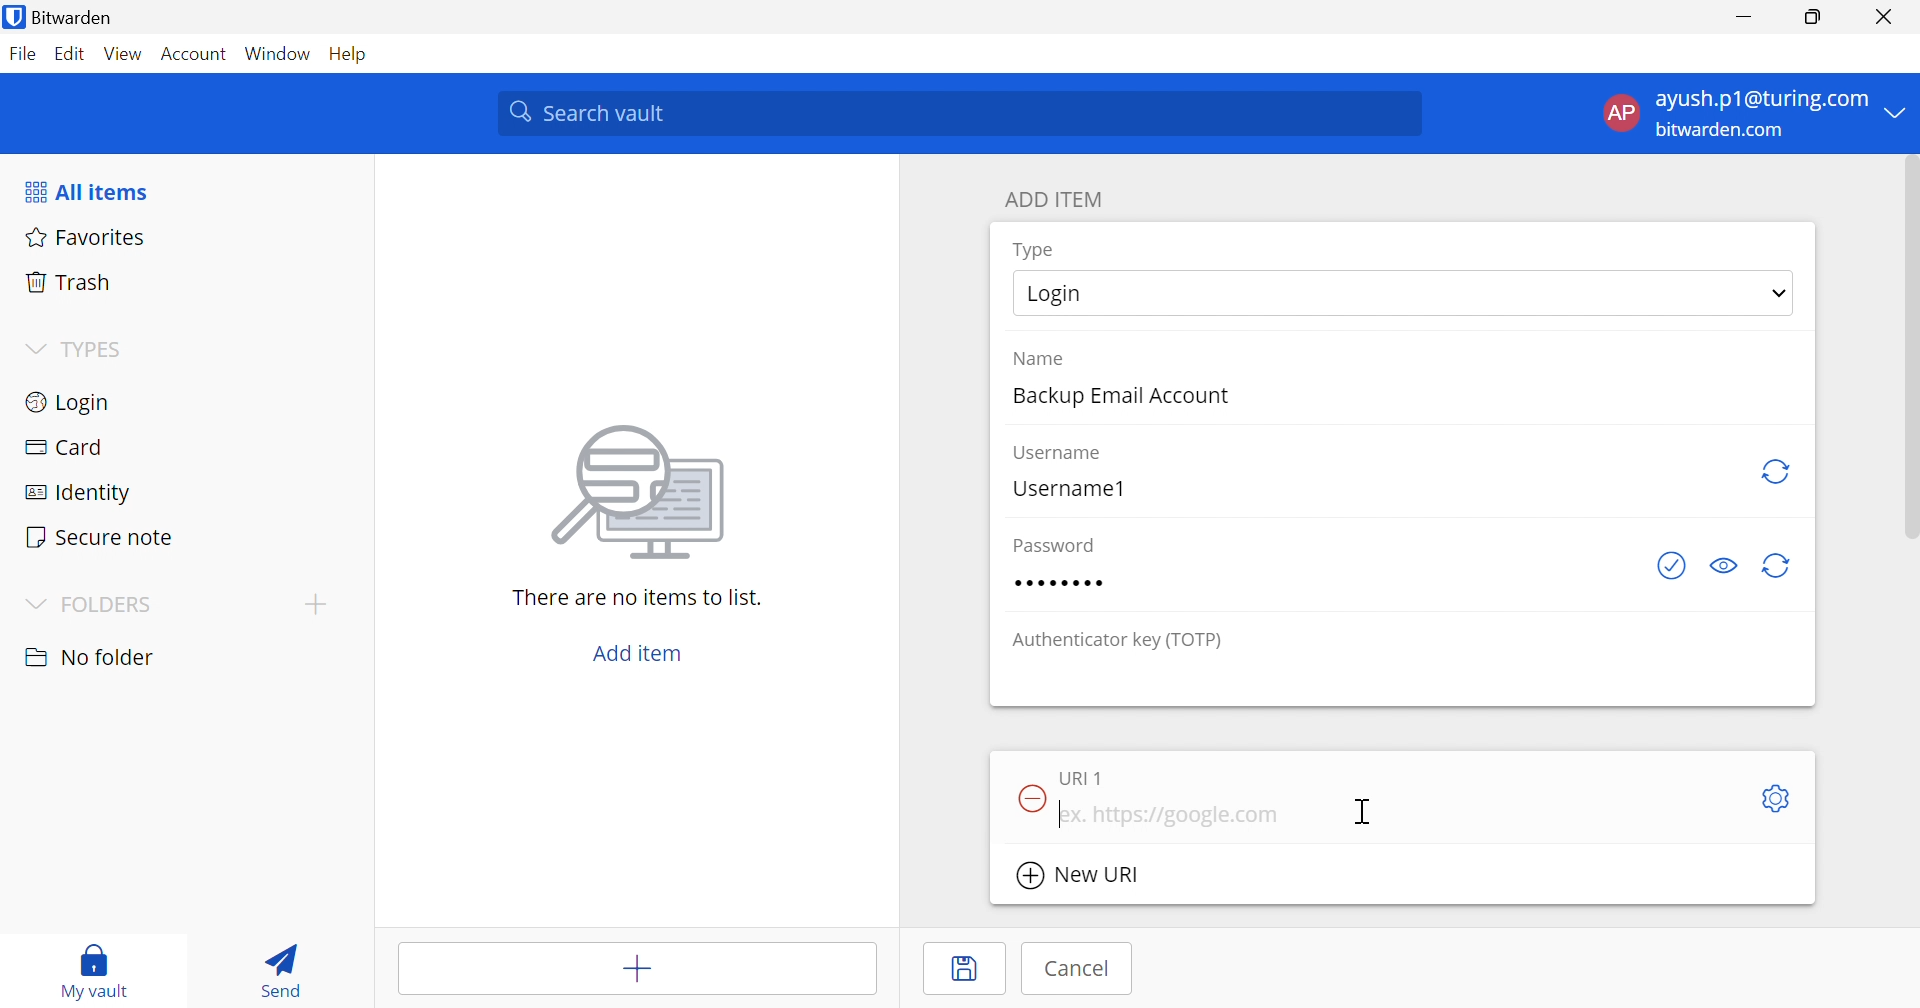 Image resolution: width=1920 pixels, height=1008 pixels. I want to click on Close, so click(1884, 16).